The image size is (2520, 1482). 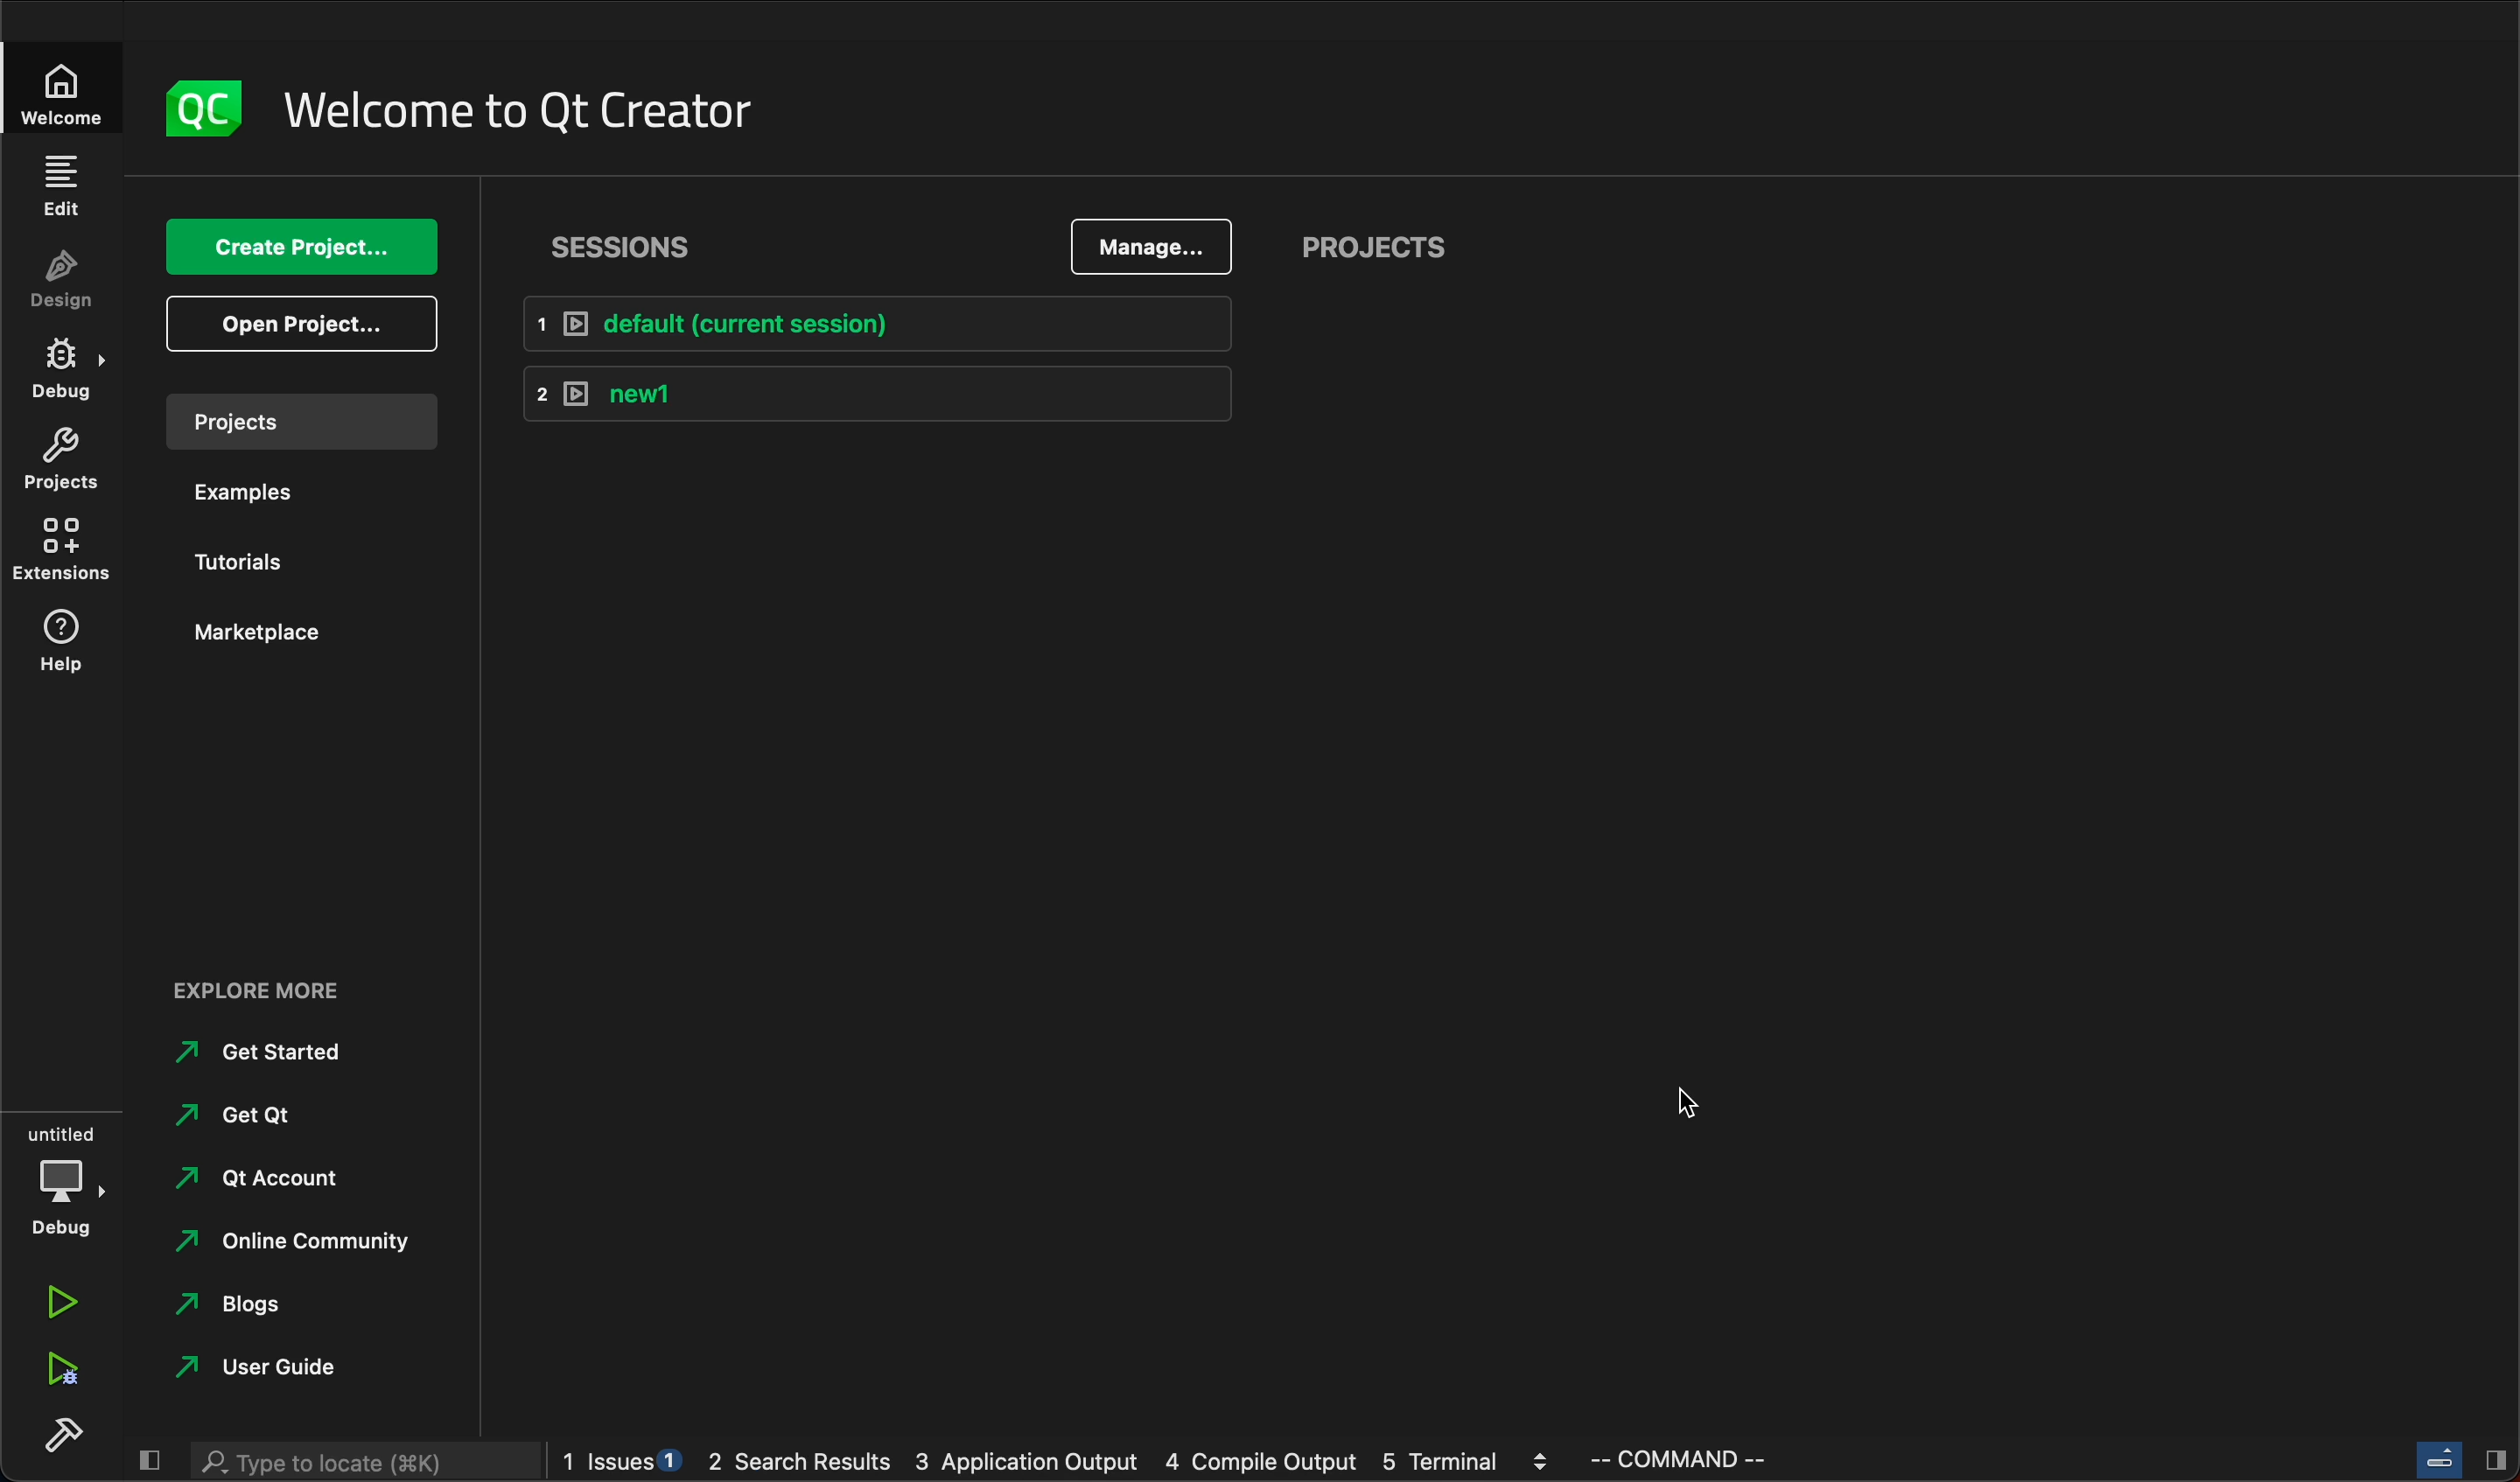 I want to click on extensions, so click(x=59, y=552).